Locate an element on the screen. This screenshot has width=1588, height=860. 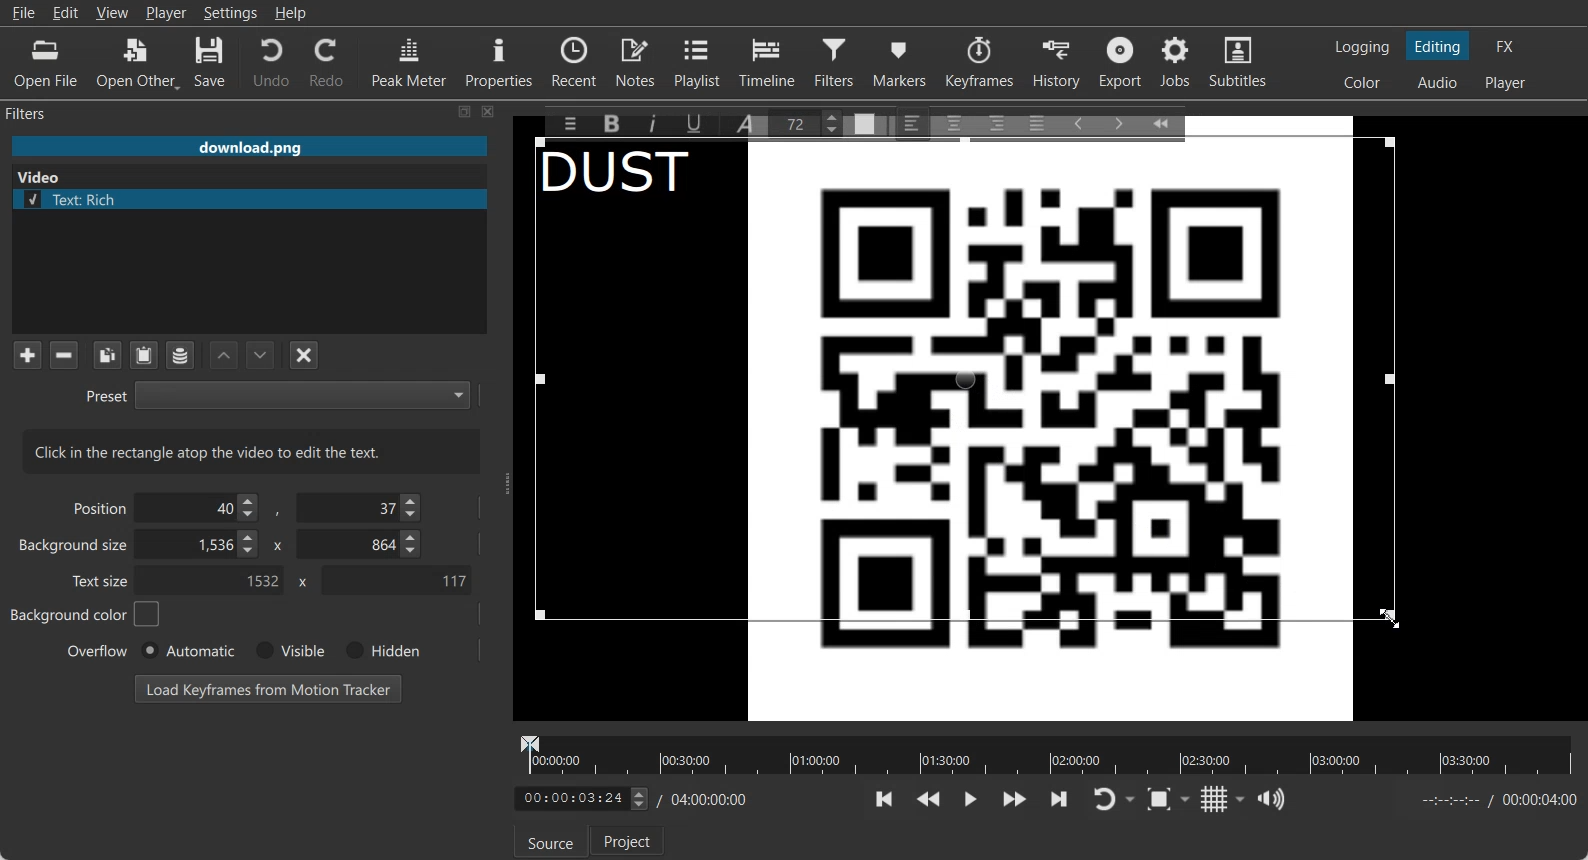
Text size X- Co-ordinate is located at coordinates (216, 582).